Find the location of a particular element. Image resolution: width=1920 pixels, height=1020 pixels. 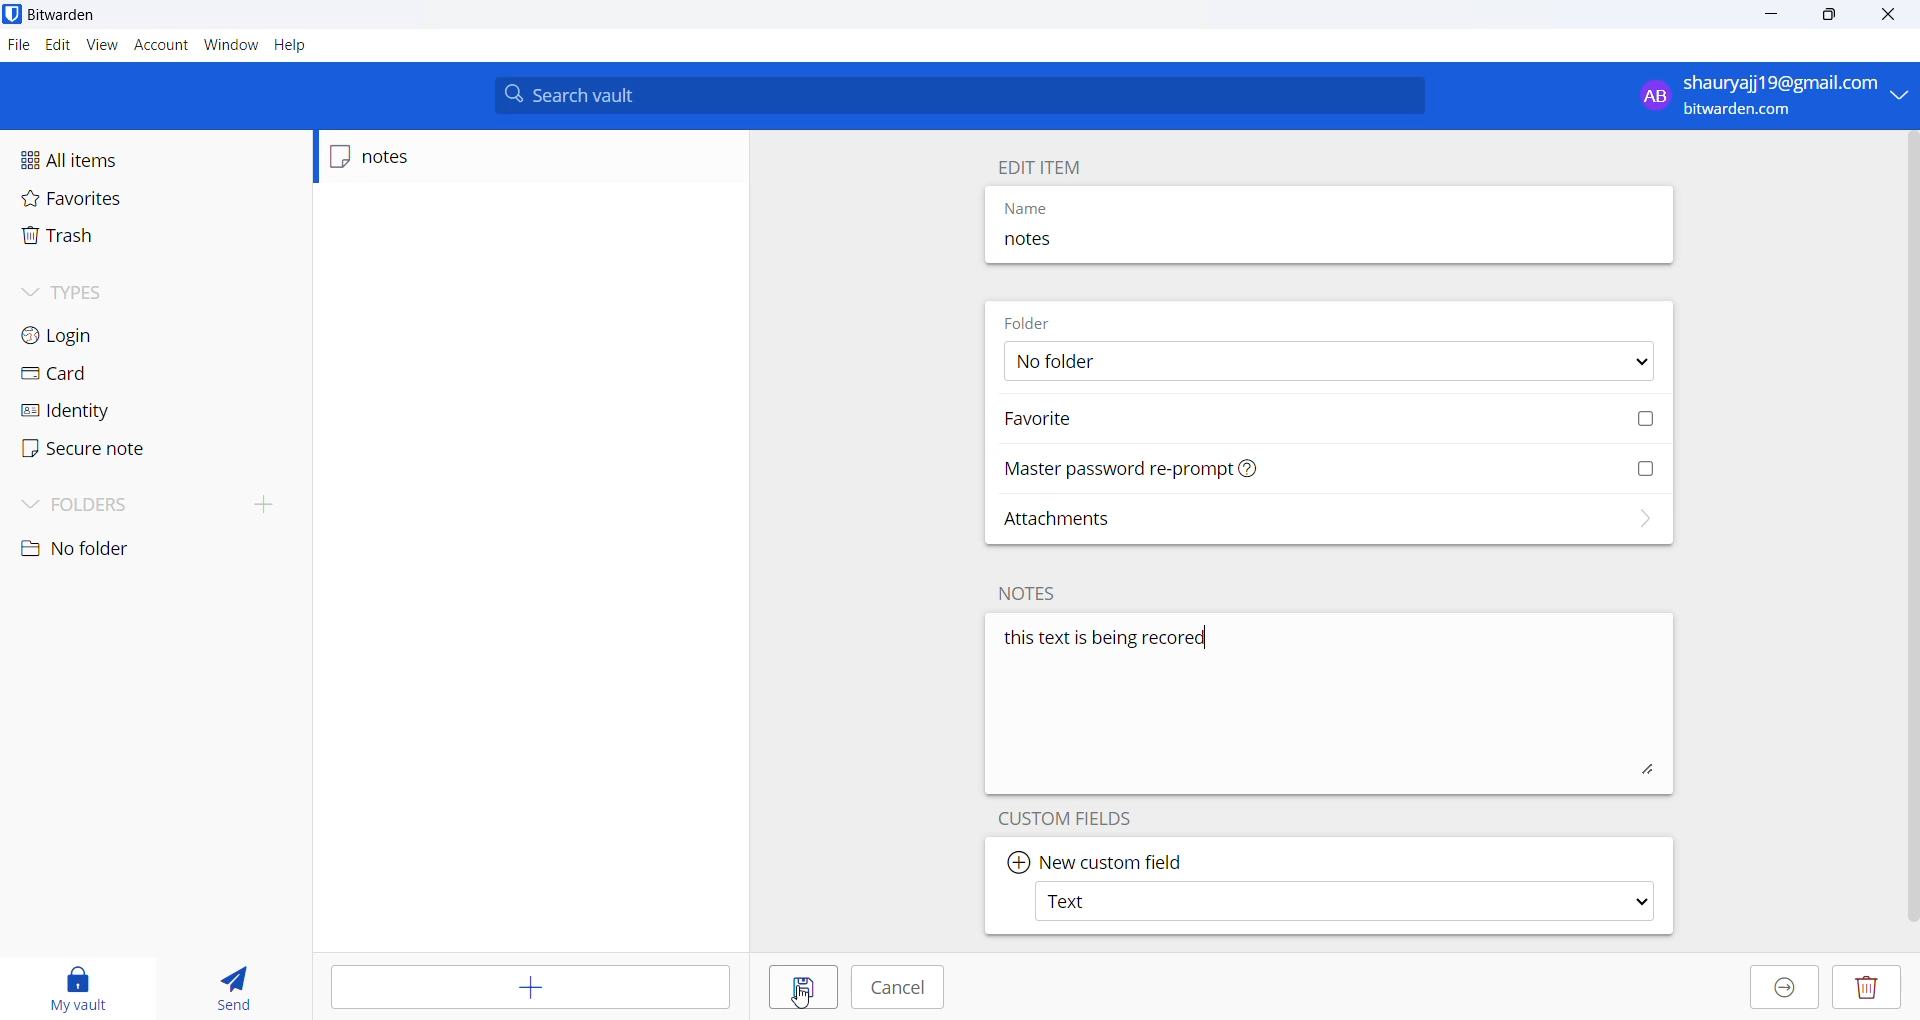

account is located at coordinates (158, 45).